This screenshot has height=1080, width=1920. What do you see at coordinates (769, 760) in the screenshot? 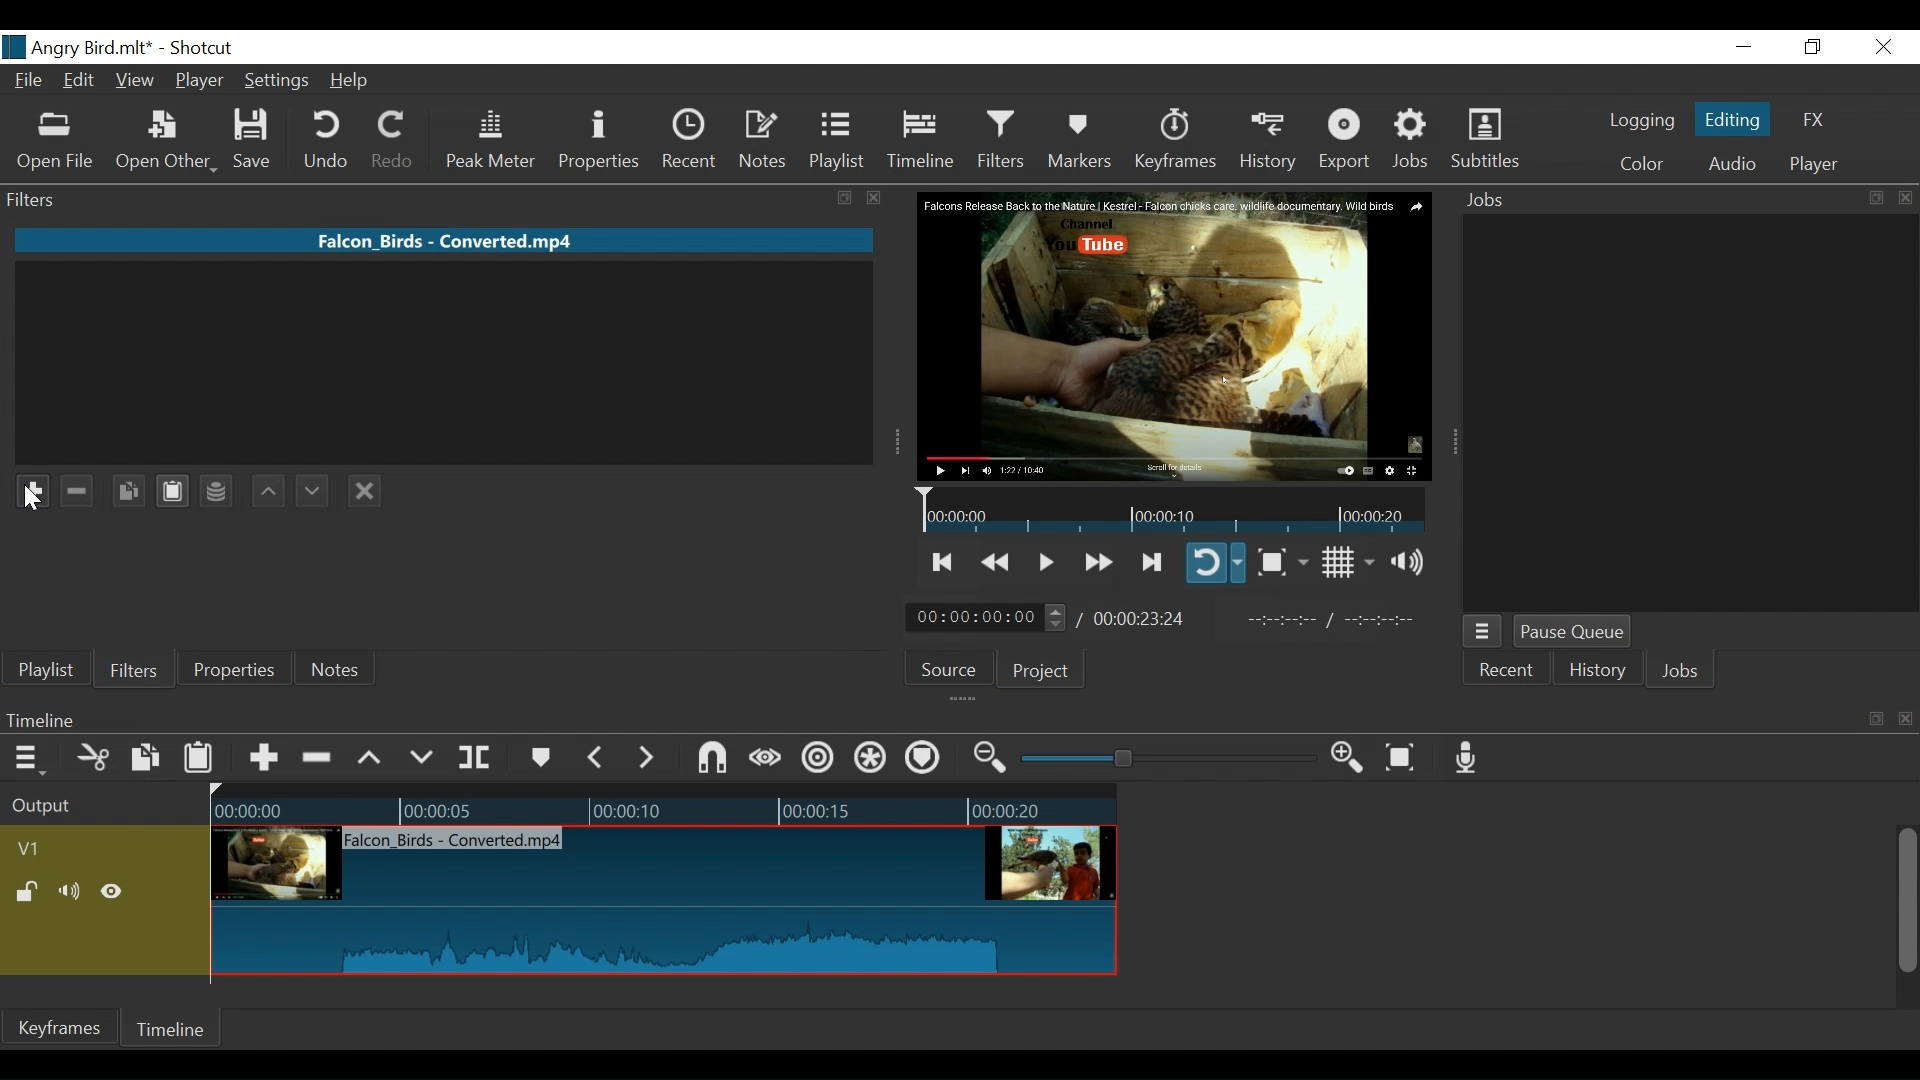
I see `Scrub while dragging` at bounding box center [769, 760].